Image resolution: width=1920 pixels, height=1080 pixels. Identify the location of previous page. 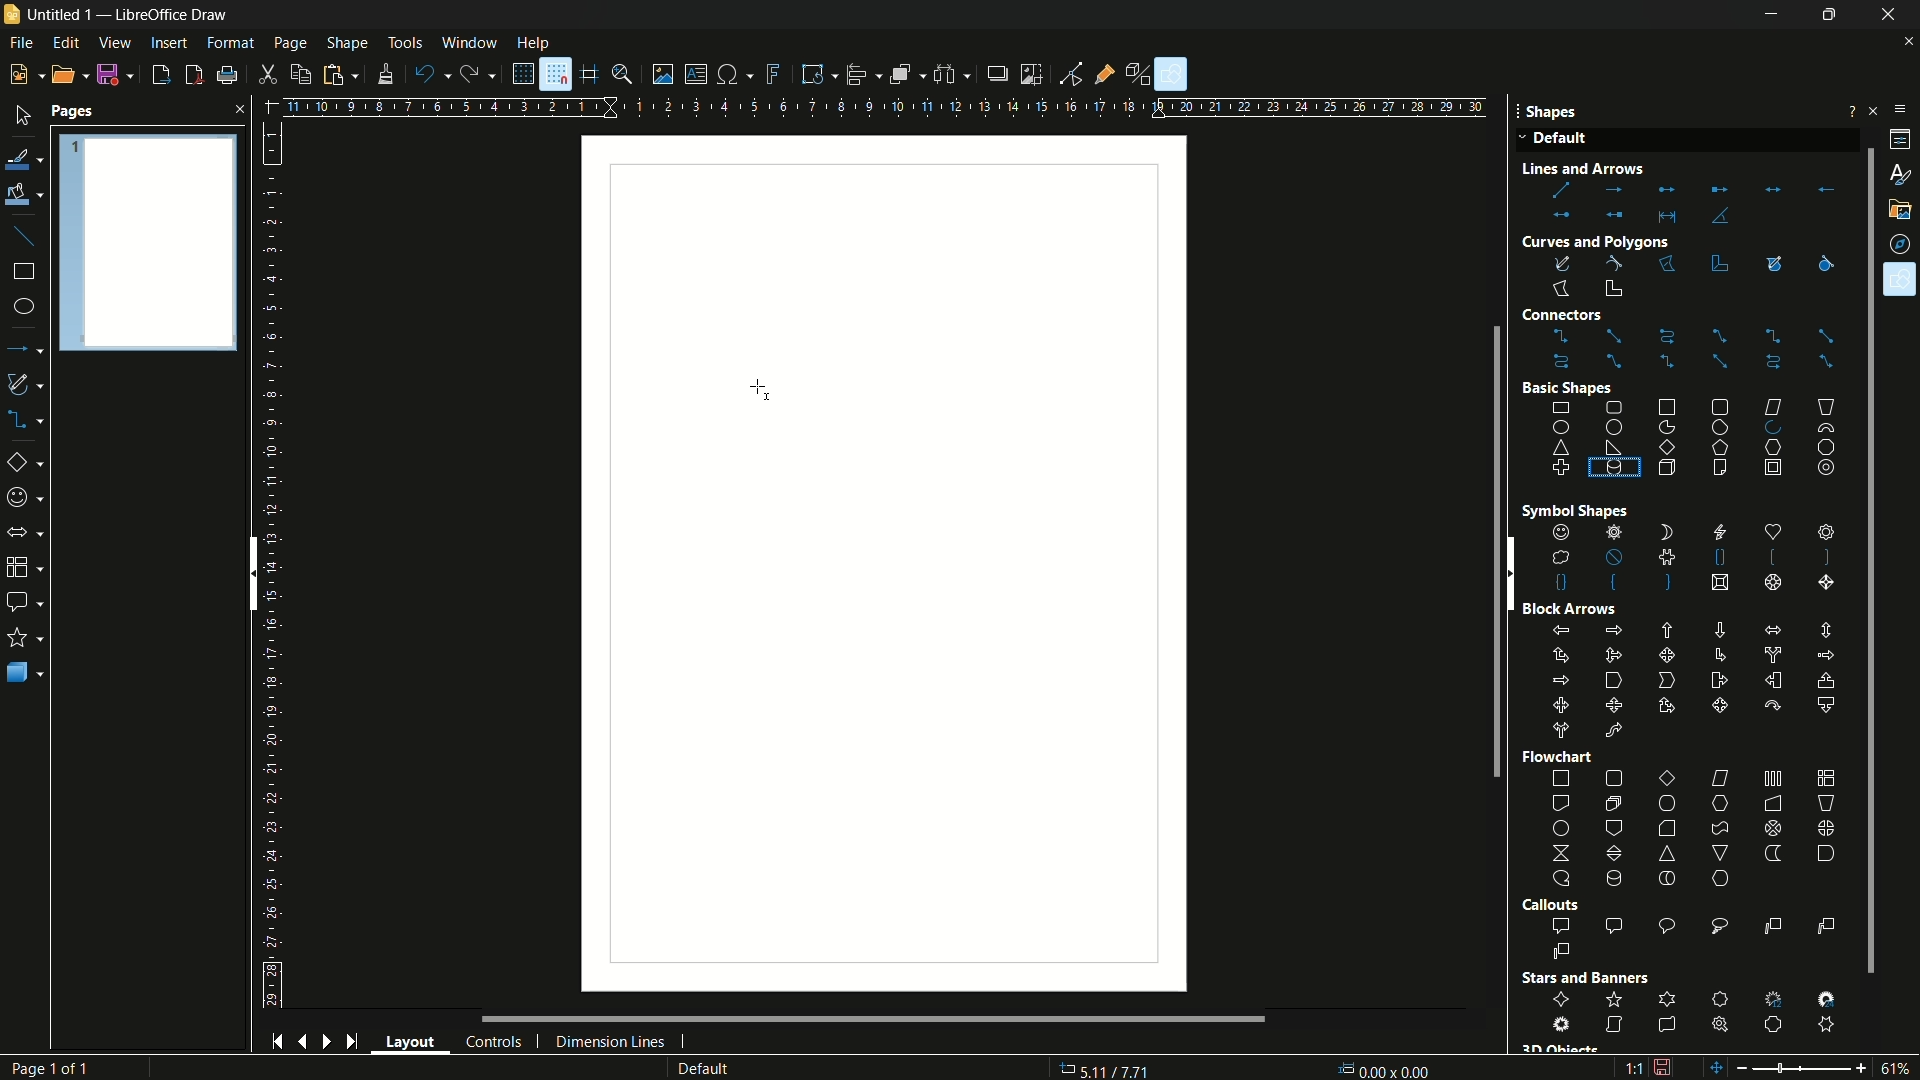
(303, 1044).